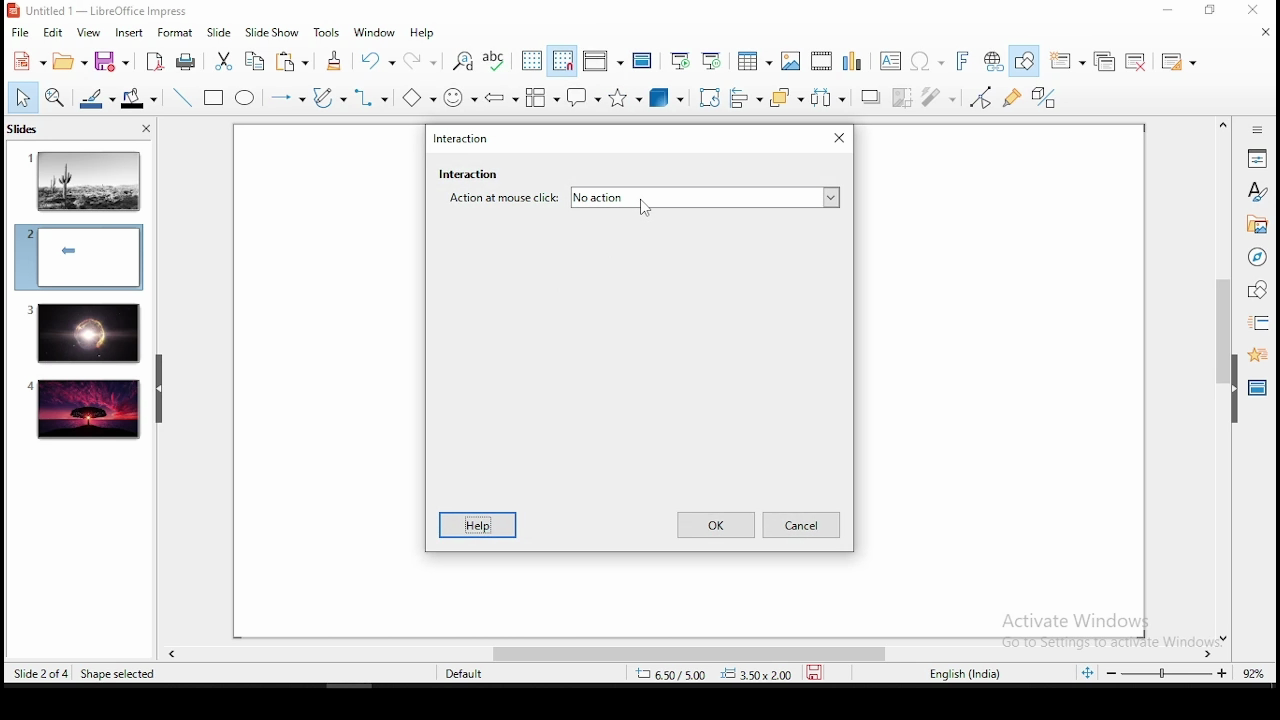 This screenshot has height=720, width=1280. Describe the element at coordinates (78, 257) in the screenshot. I see `slide 2` at that location.